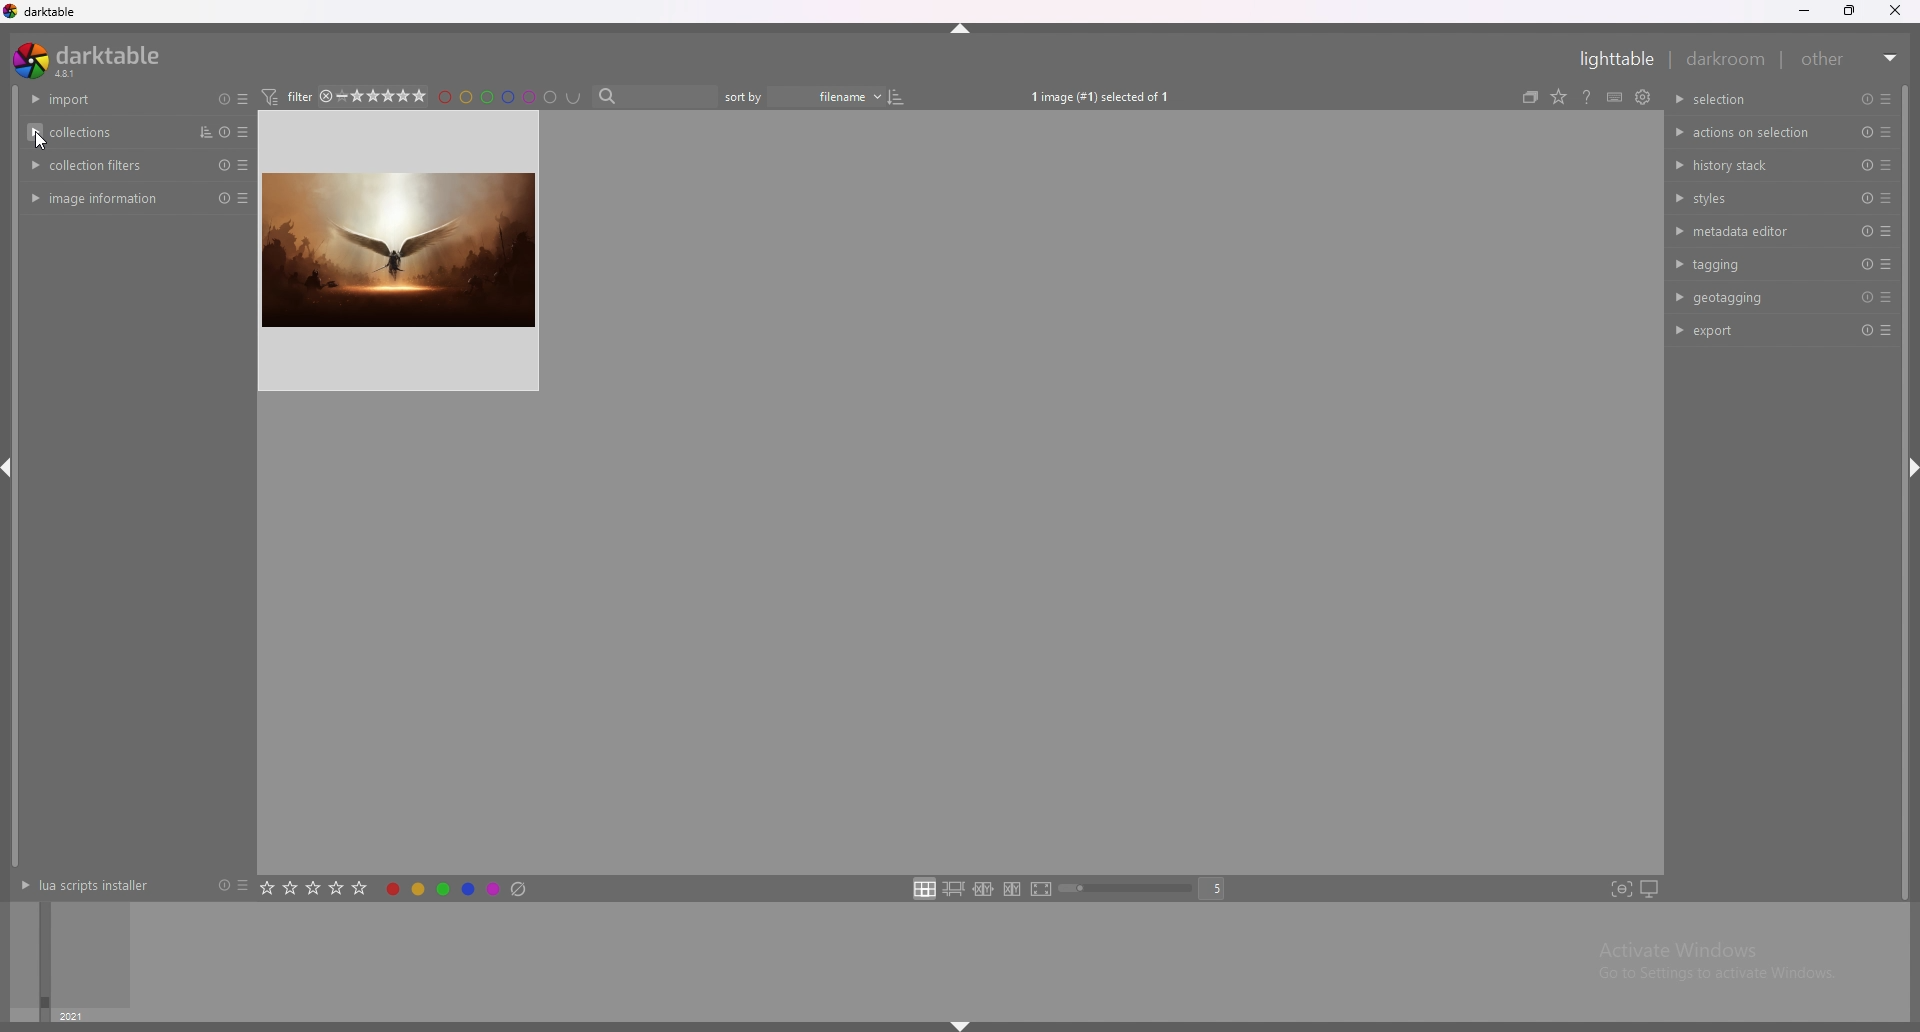  Describe the element at coordinates (1887, 133) in the screenshot. I see `presets` at that location.